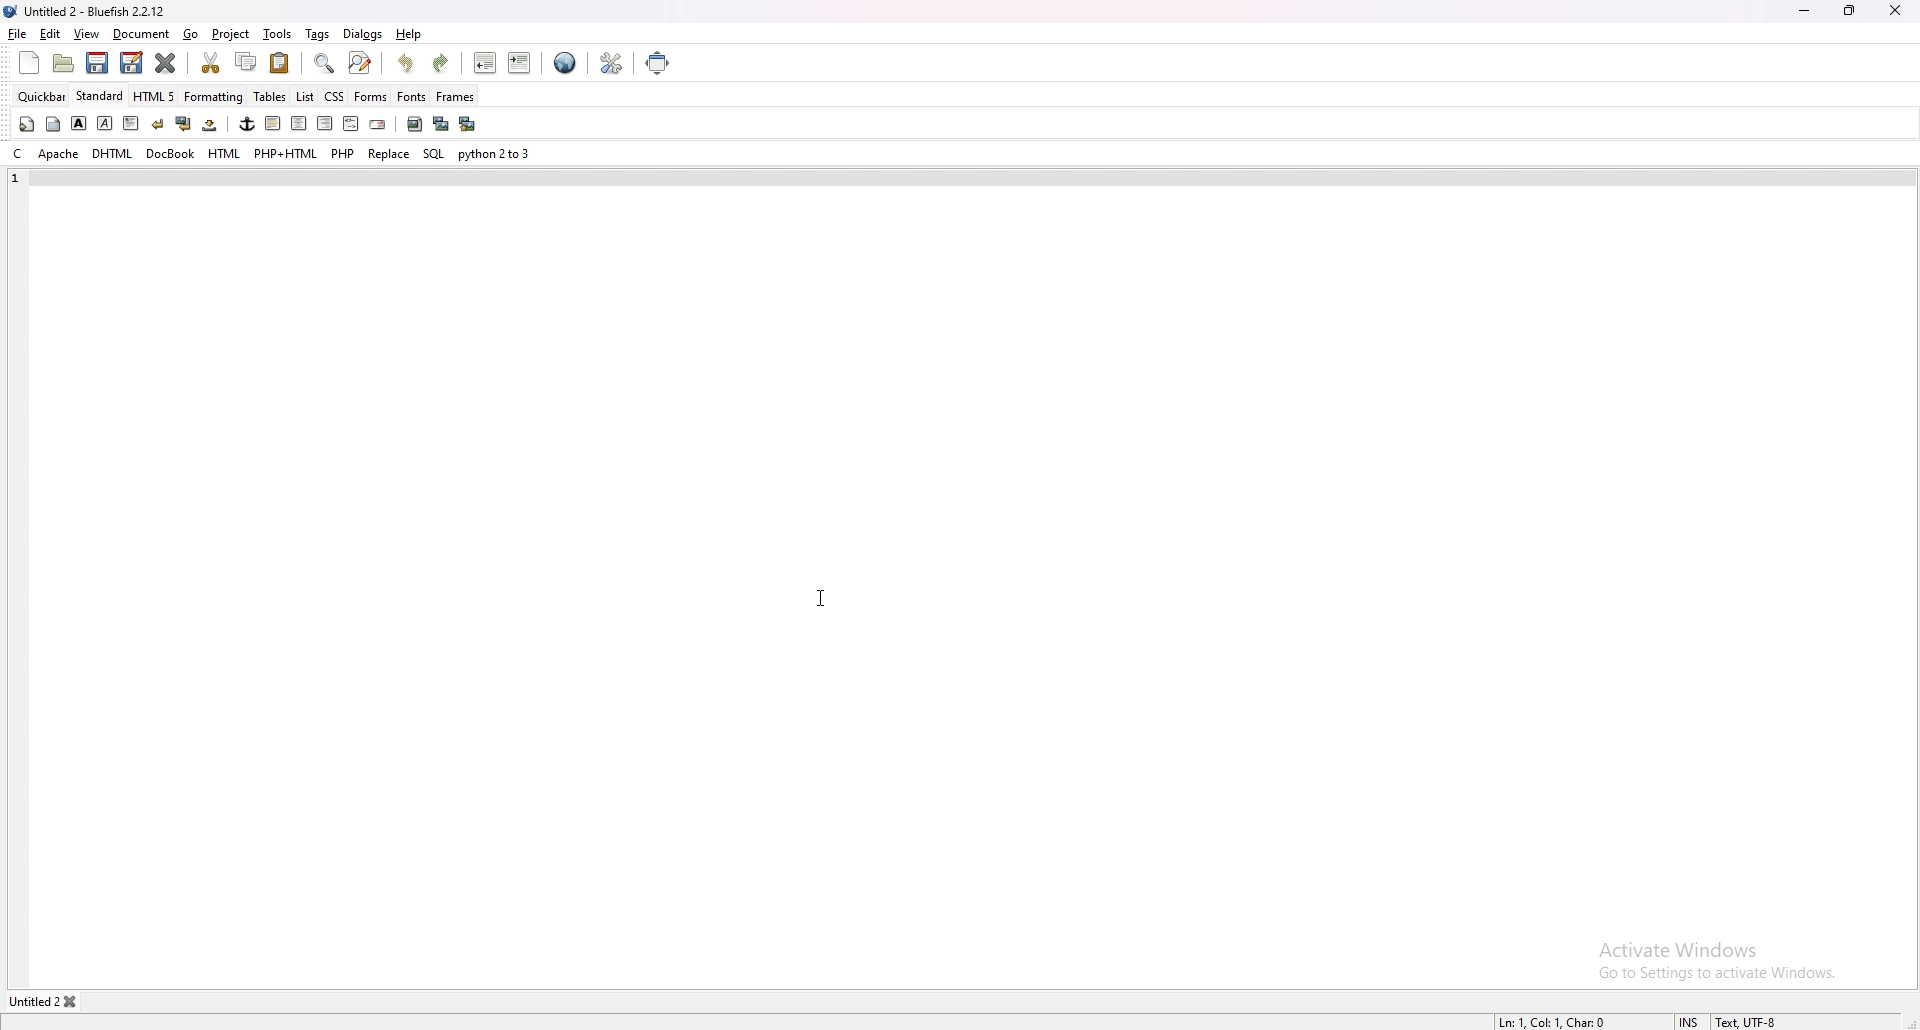 The height and width of the screenshot is (1030, 1920). I want to click on line number, so click(17, 178).